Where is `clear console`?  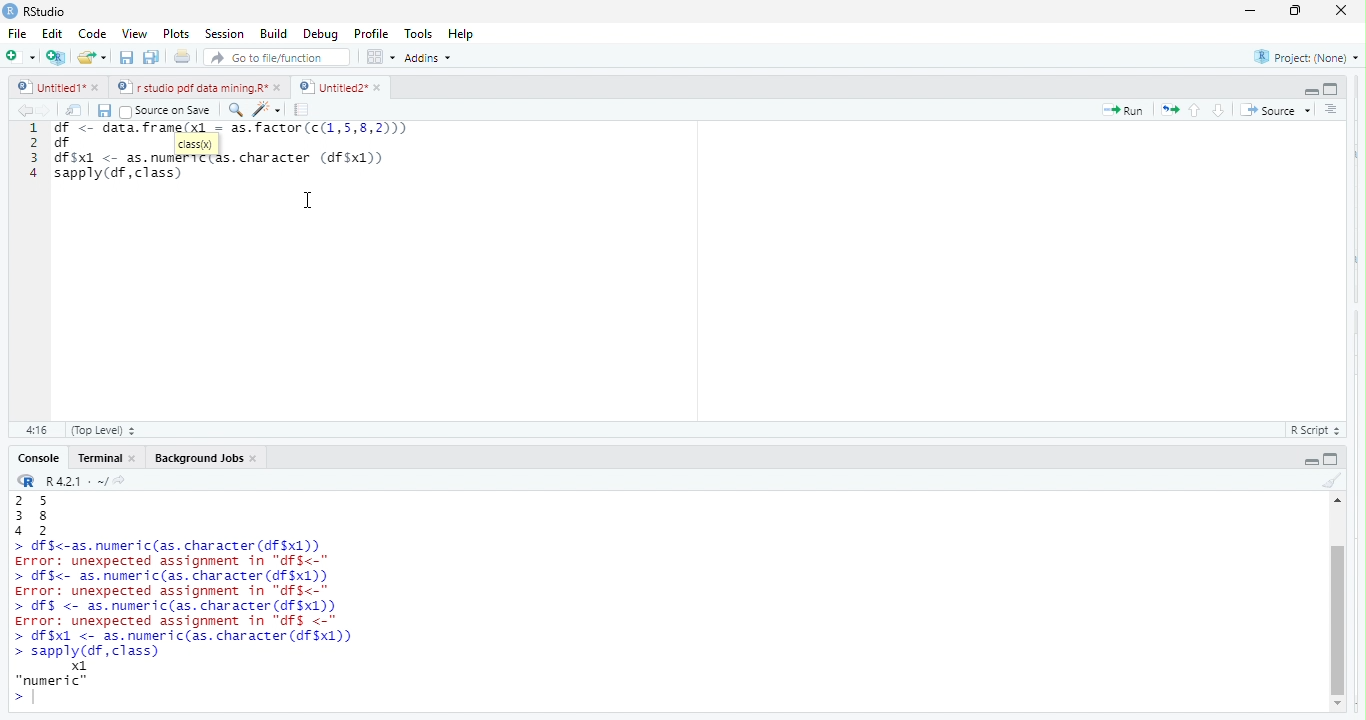
clear console is located at coordinates (1330, 482).